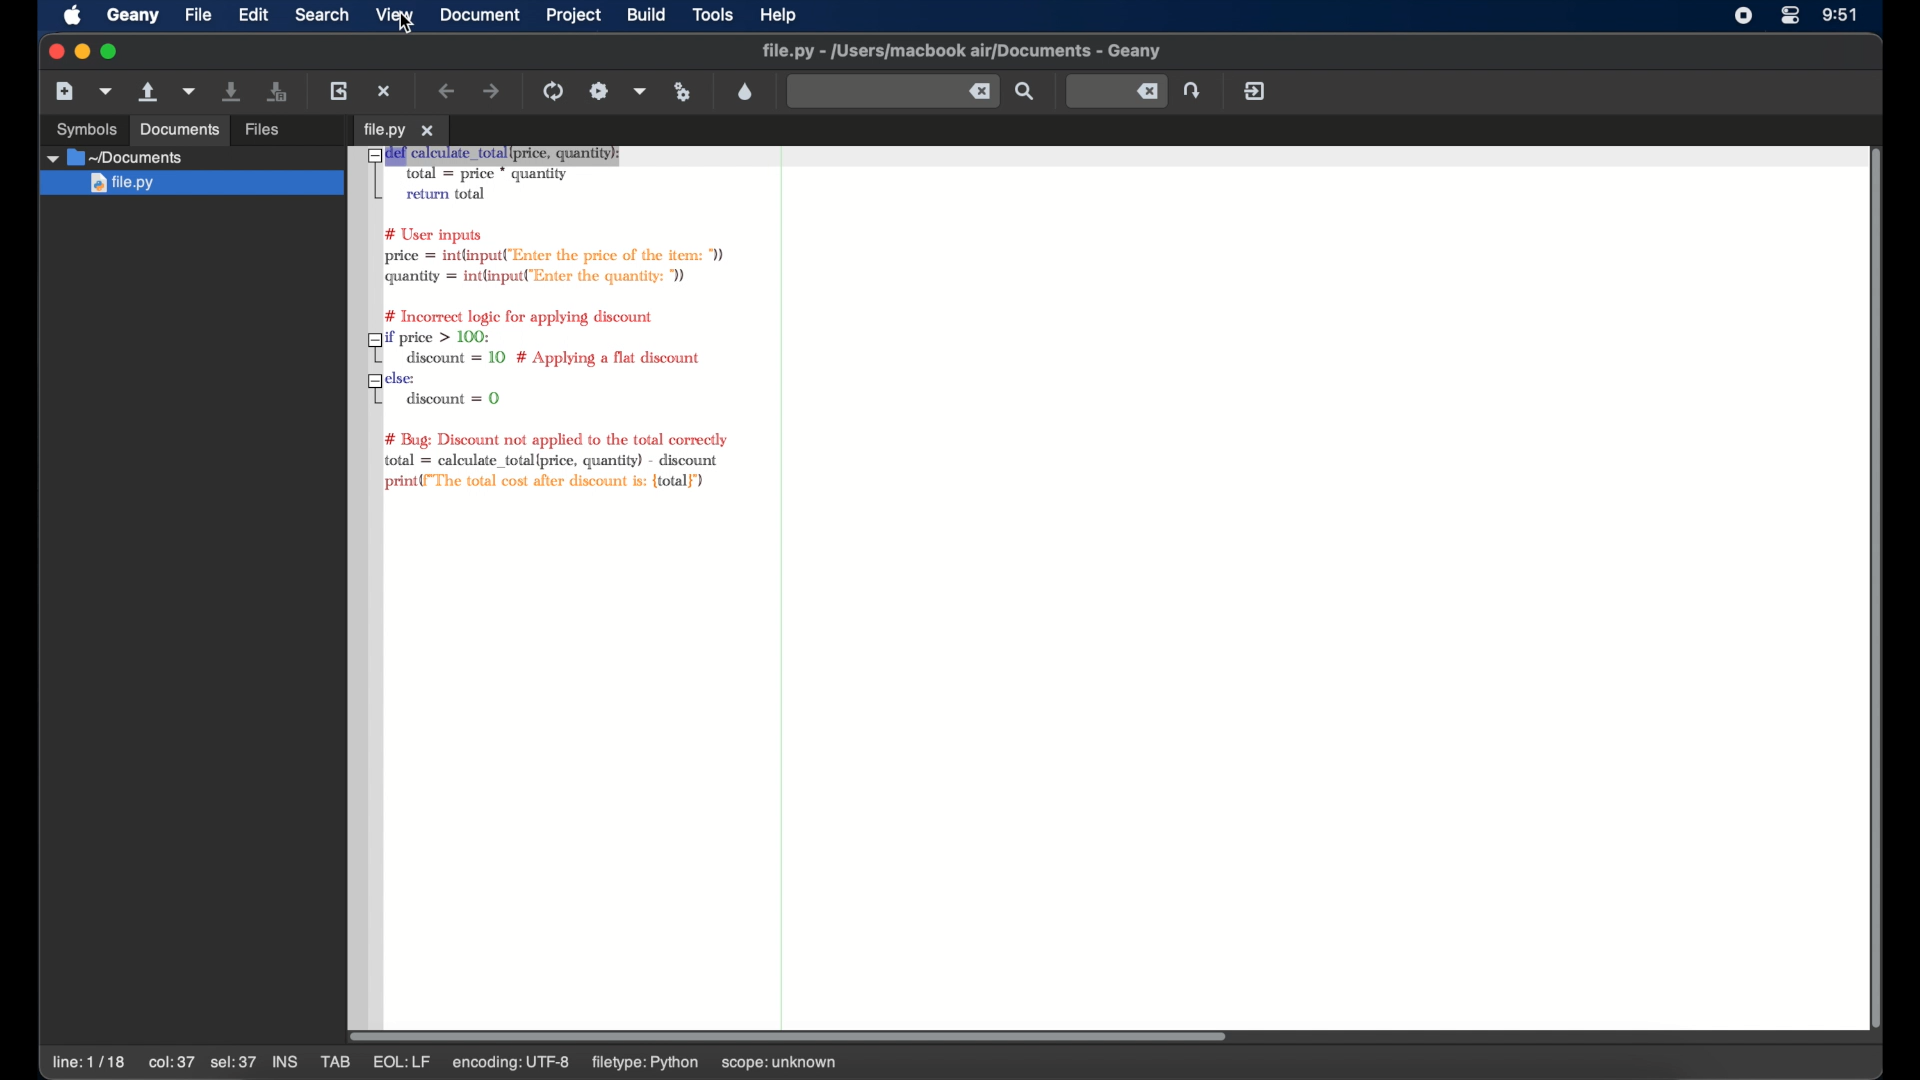 This screenshot has height=1080, width=1920. What do you see at coordinates (574, 16) in the screenshot?
I see `project` at bounding box center [574, 16].